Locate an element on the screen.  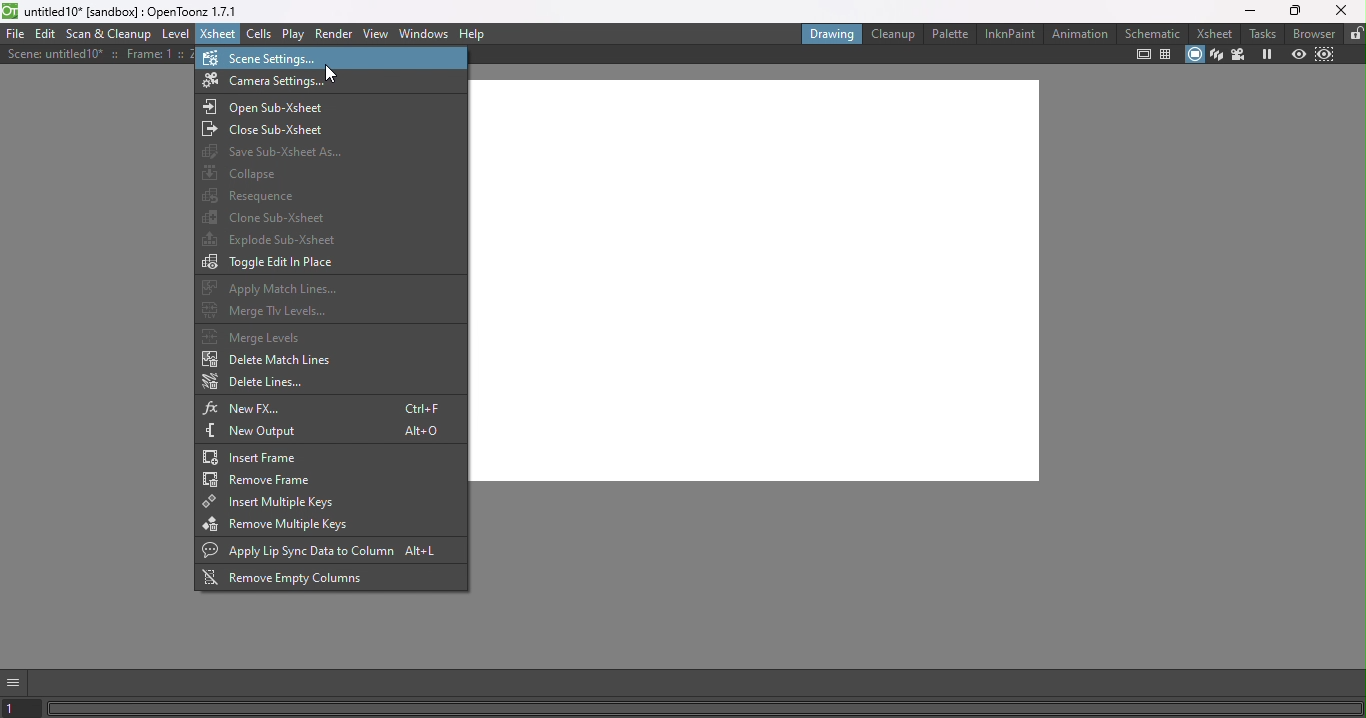
Scene settings is located at coordinates (258, 59).